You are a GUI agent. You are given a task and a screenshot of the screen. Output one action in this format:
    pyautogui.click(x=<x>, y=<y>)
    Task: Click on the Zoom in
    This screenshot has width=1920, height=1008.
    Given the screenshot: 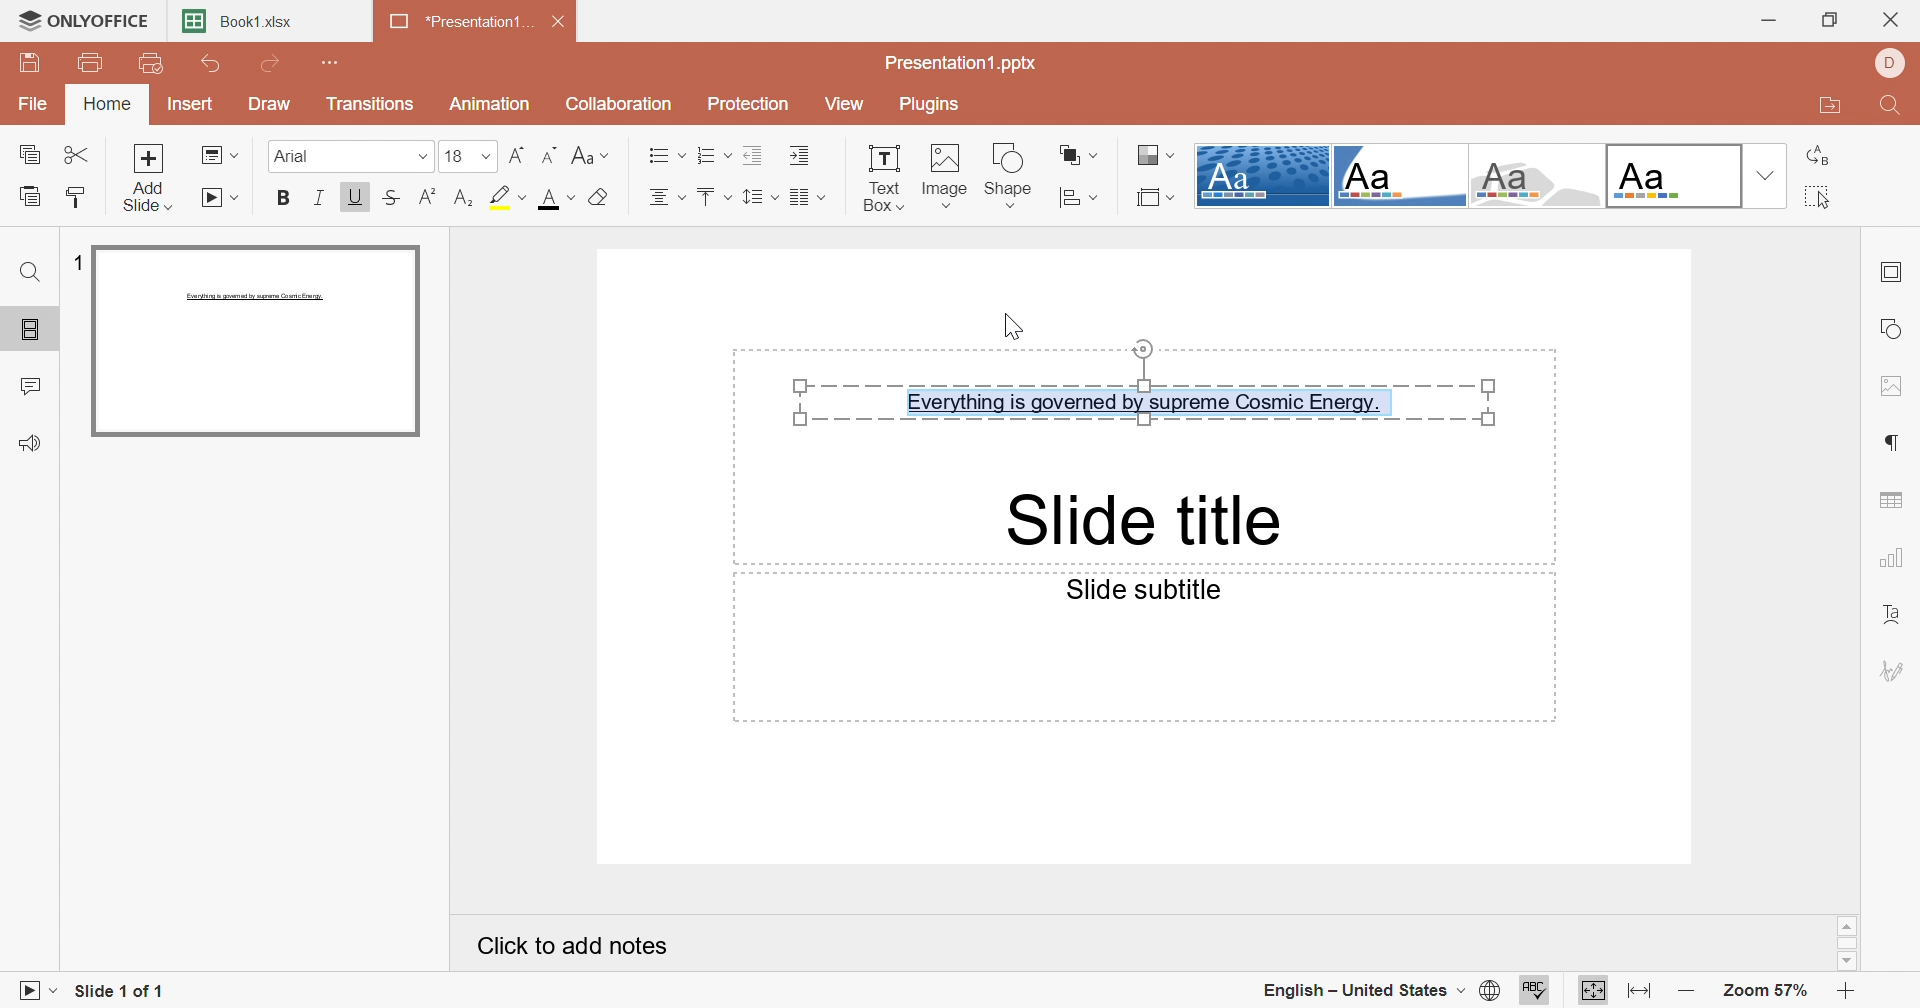 What is the action you would take?
    pyautogui.click(x=1849, y=991)
    